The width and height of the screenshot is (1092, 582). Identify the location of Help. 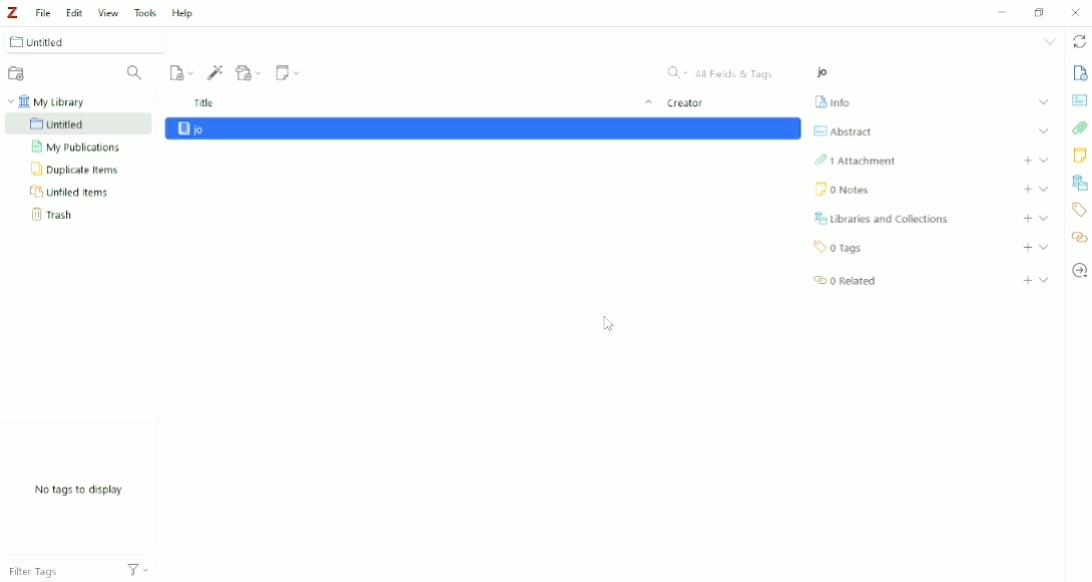
(185, 13).